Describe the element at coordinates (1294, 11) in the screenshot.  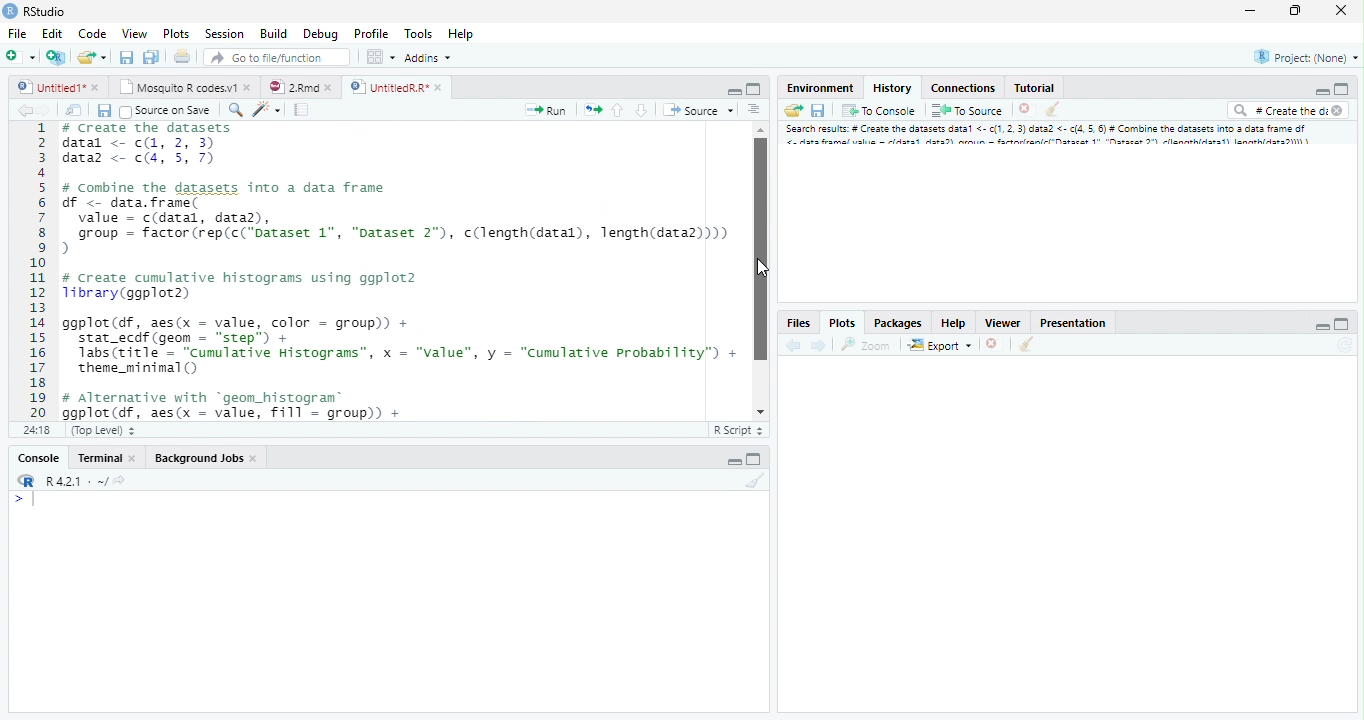
I see `Maximize` at that location.